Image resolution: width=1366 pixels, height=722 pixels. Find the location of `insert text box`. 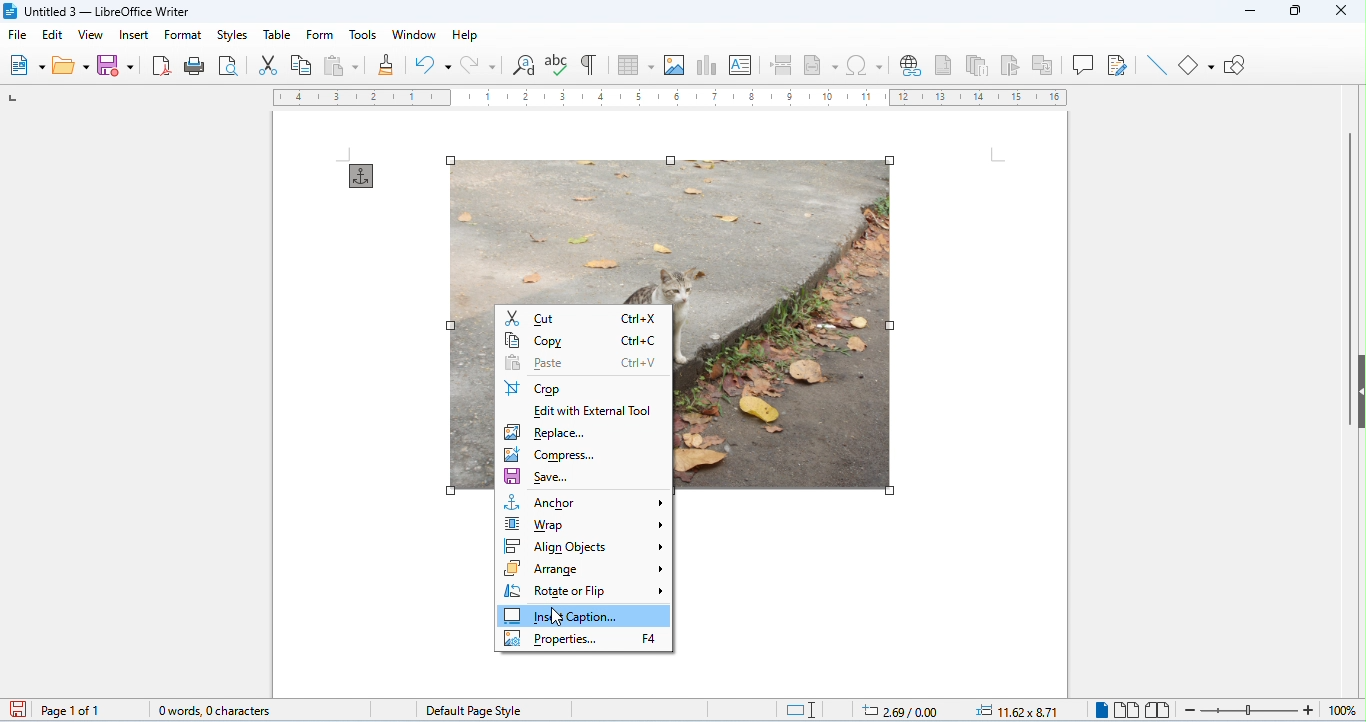

insert text box is located at coordinates (742, 66).